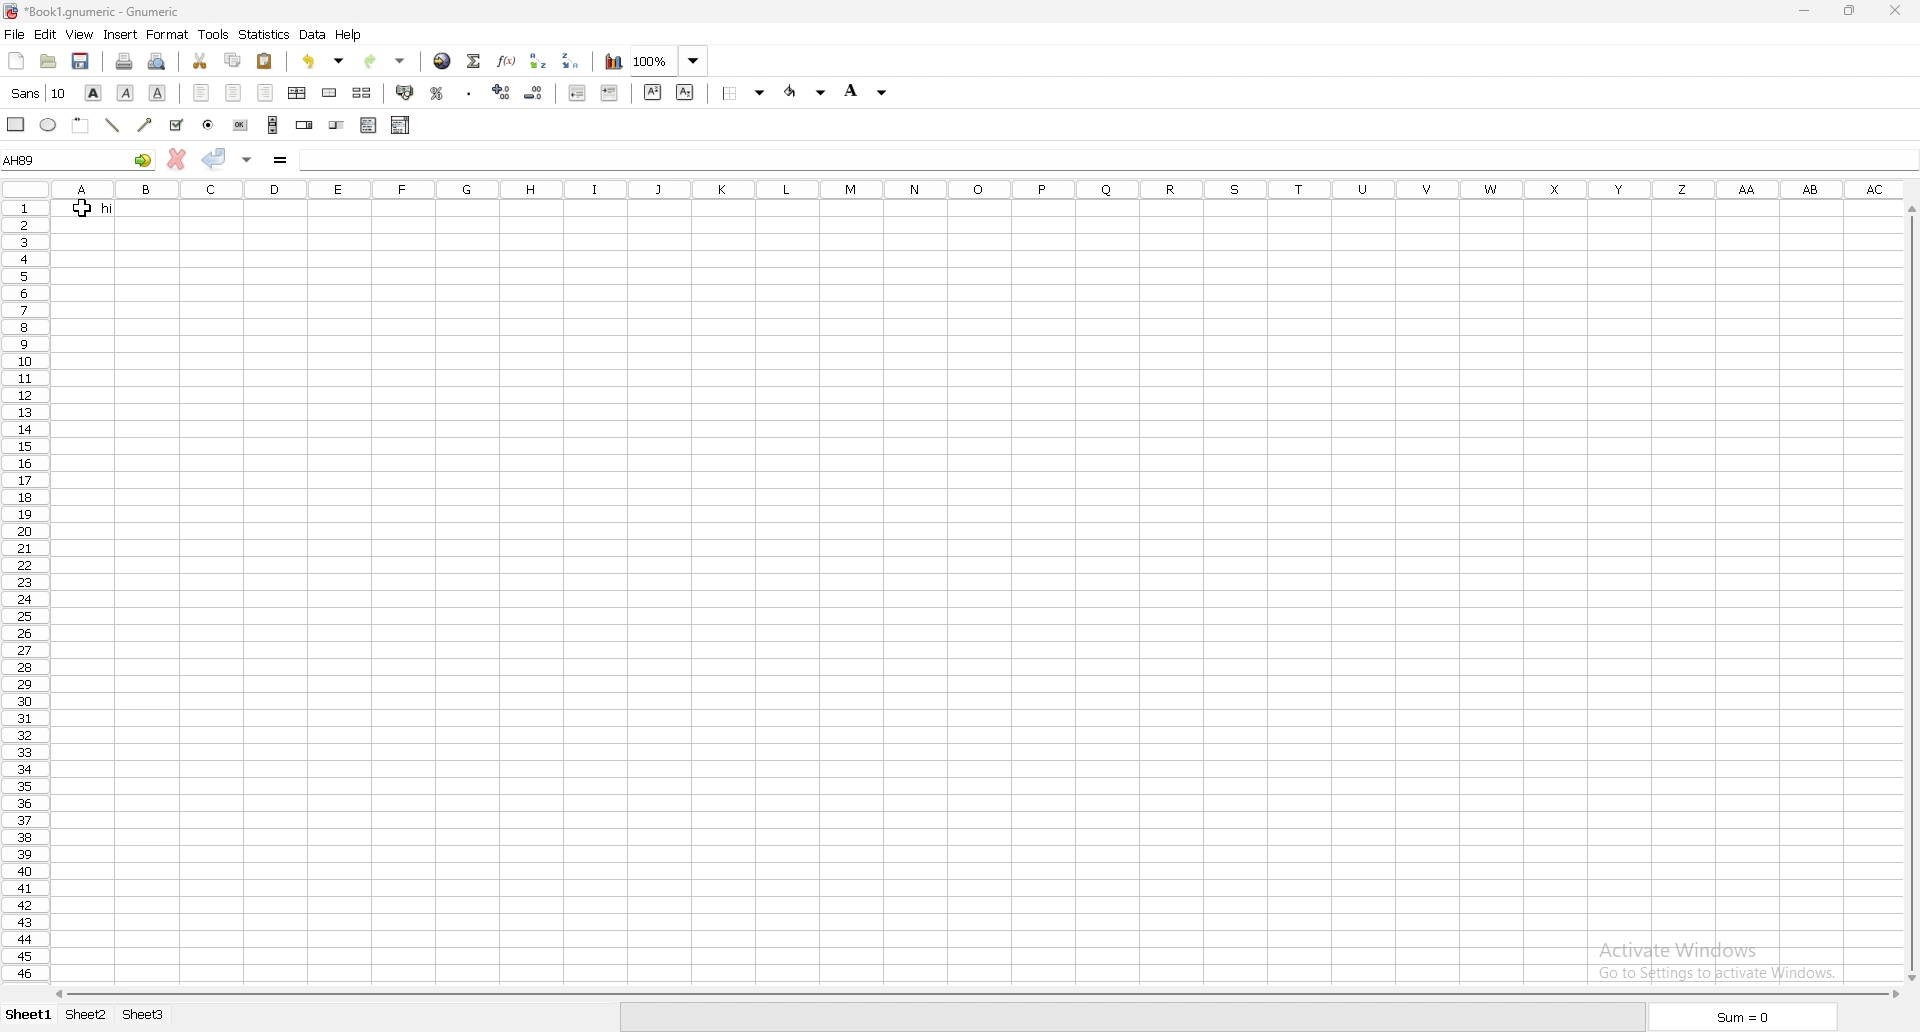 This screenshot has width=1920, height=1032. What do you see at coordinates (124, 61) in the screenshot?
I see `print` at bounding box center [124, 61].